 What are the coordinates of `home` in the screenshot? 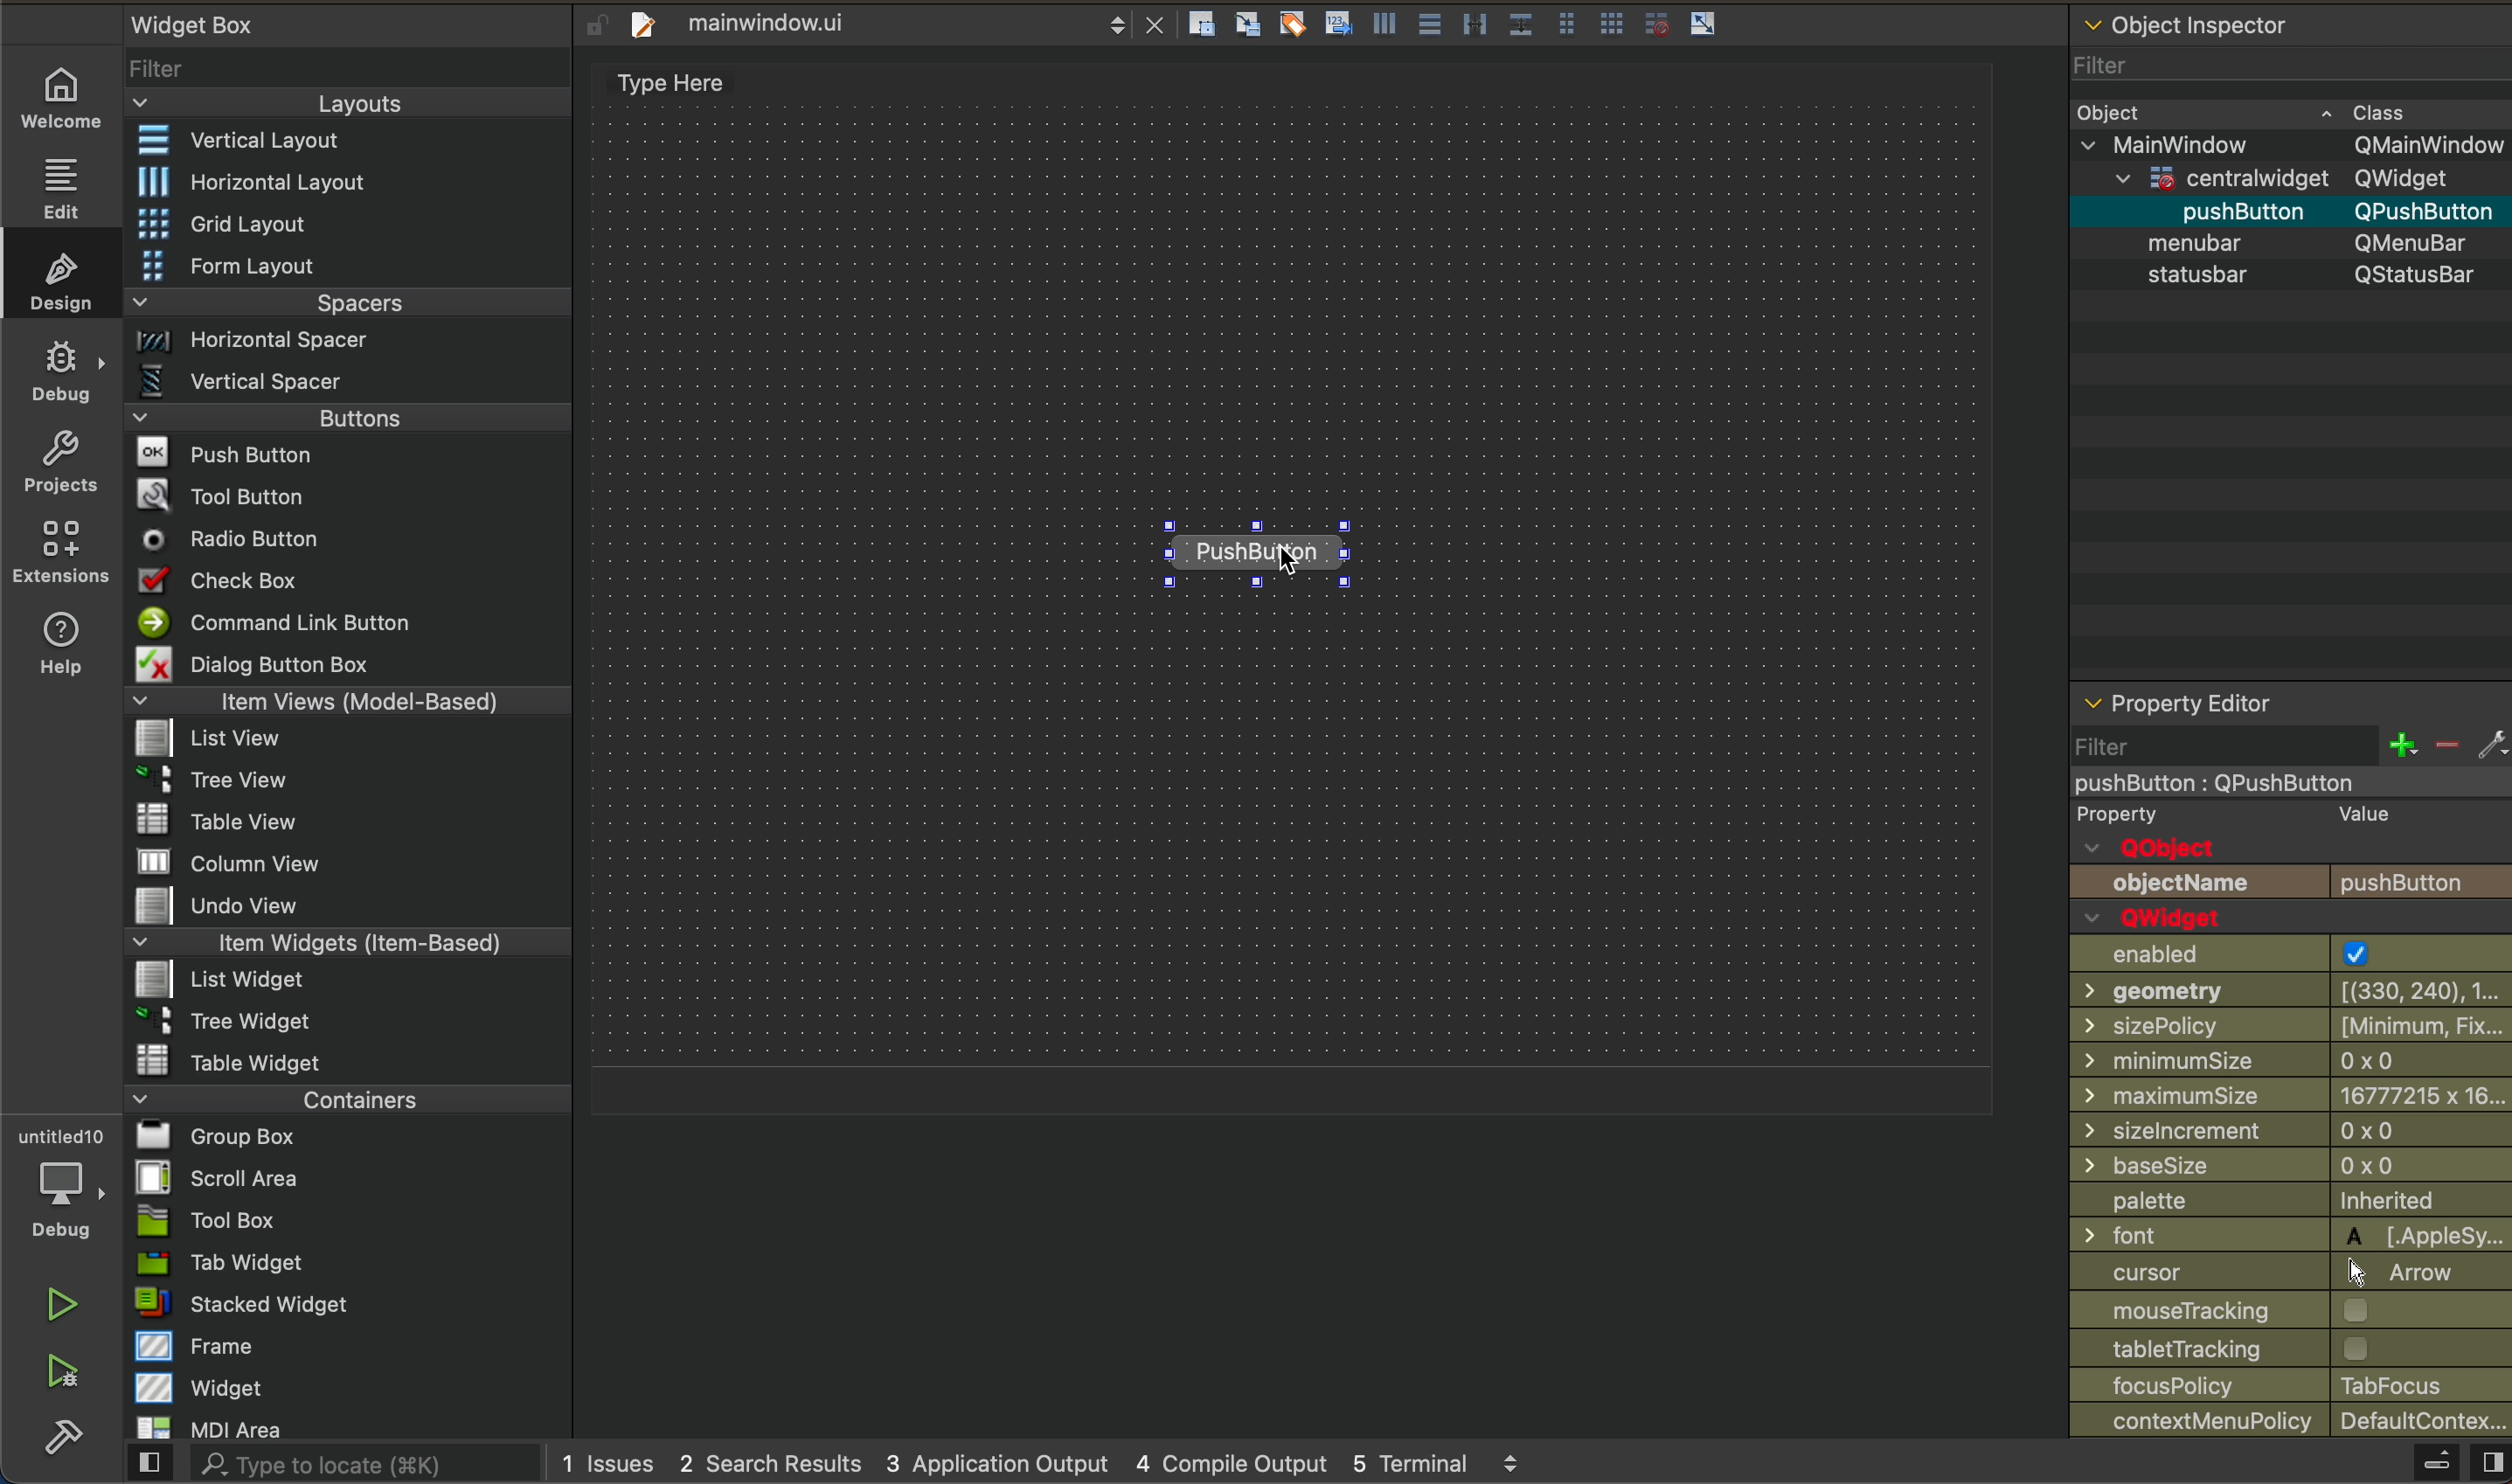 It's located at (62, 93).